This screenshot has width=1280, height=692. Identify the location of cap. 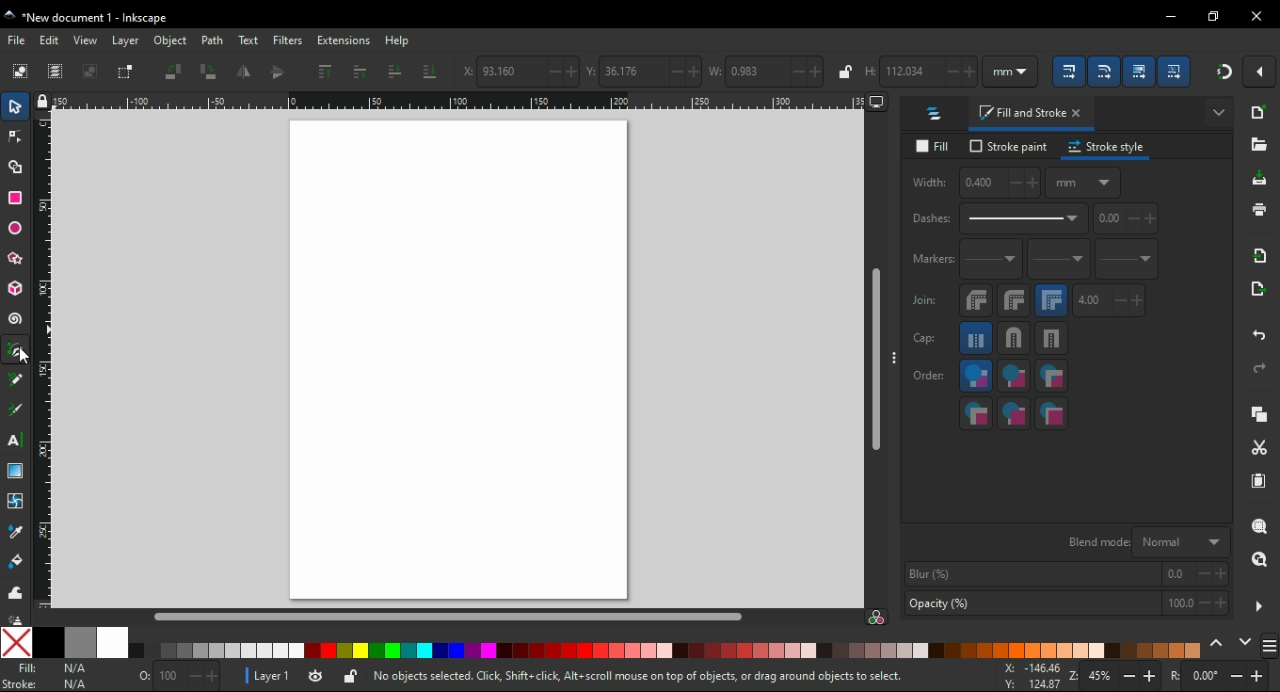
(925, 339).